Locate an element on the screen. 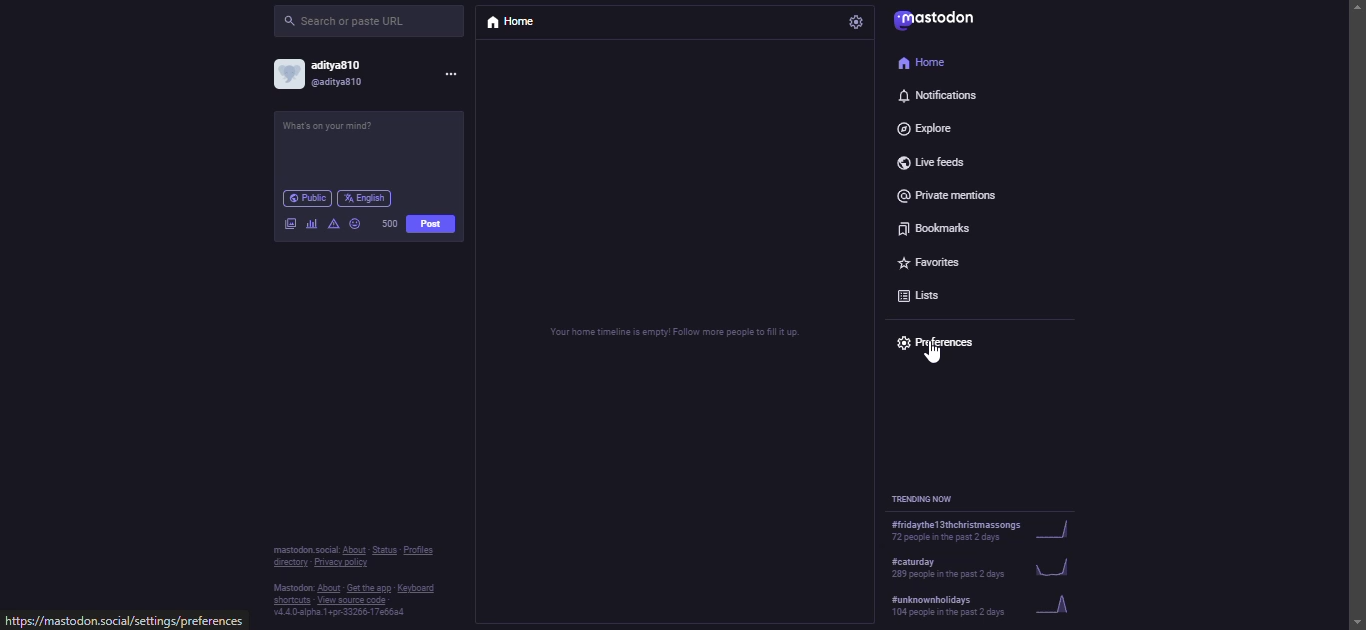 This screenshot has width=1366, height=630. live feeds is located at coordinates (926, 158).